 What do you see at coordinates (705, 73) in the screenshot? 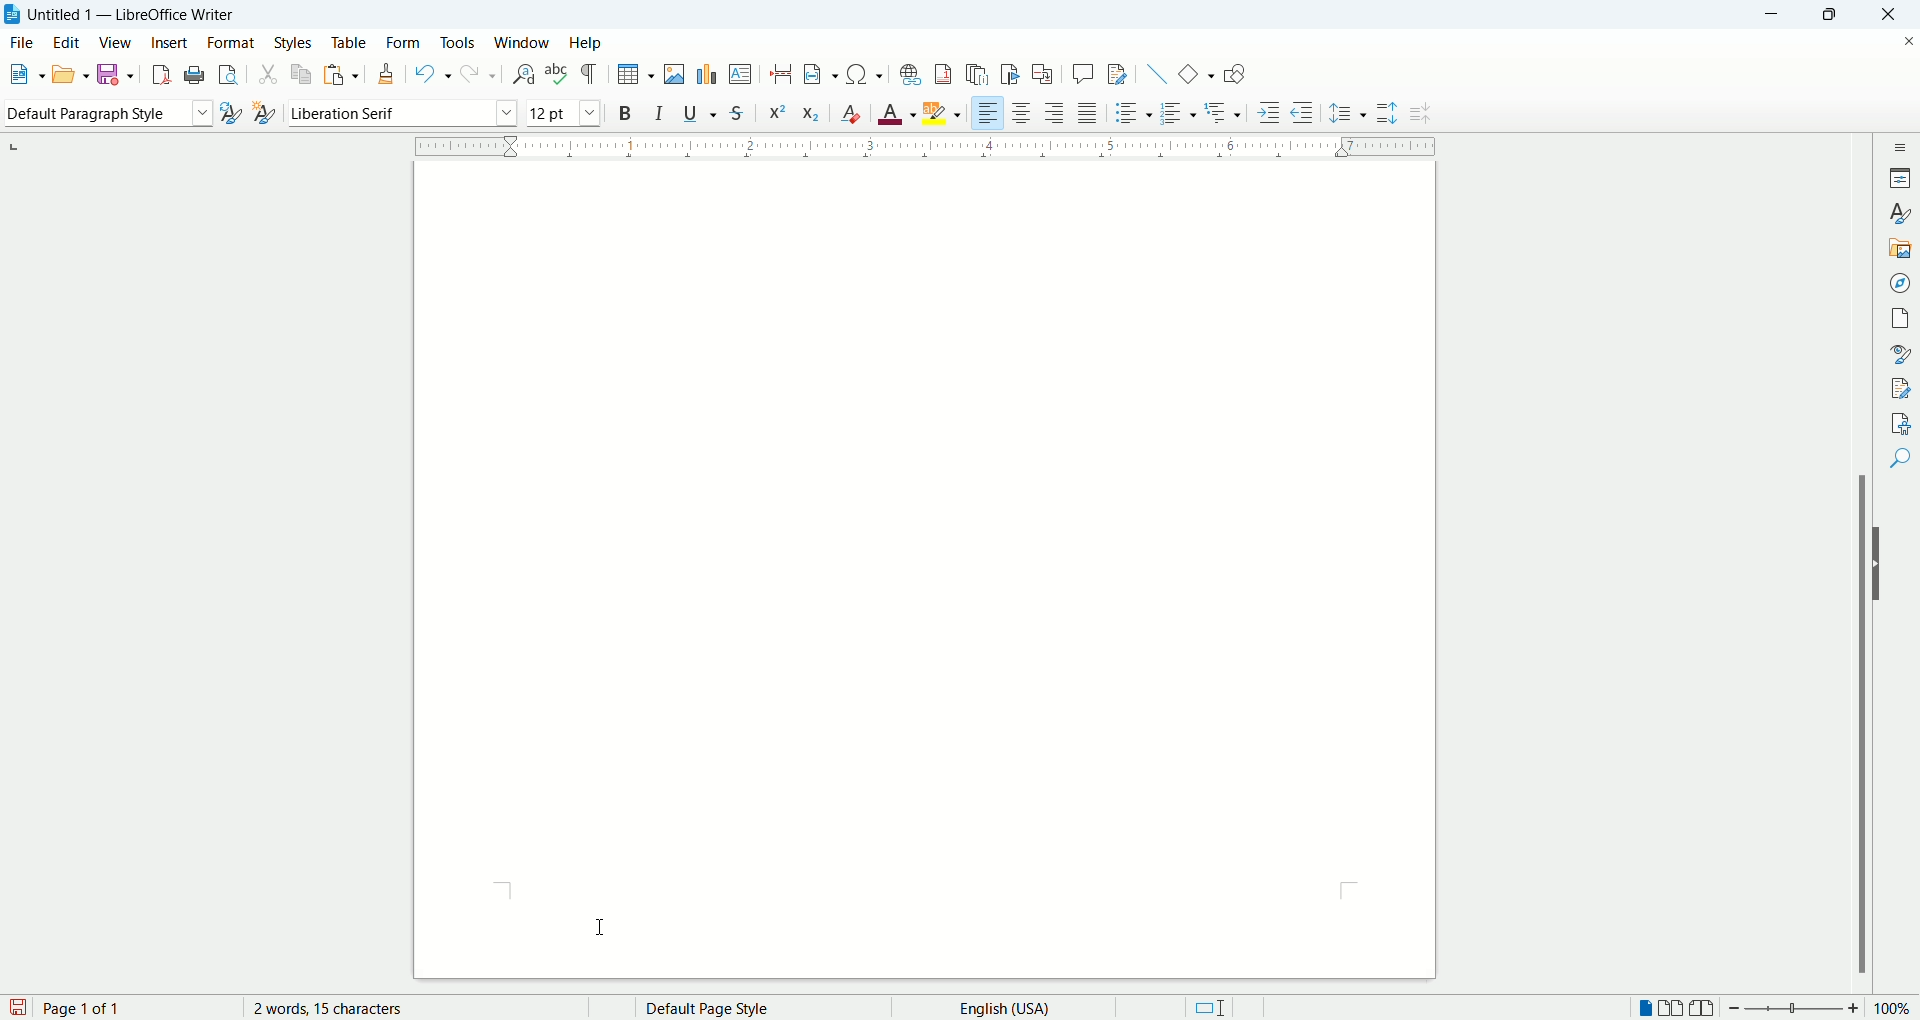
I see `insert chart` at bounding box center [705, 73].